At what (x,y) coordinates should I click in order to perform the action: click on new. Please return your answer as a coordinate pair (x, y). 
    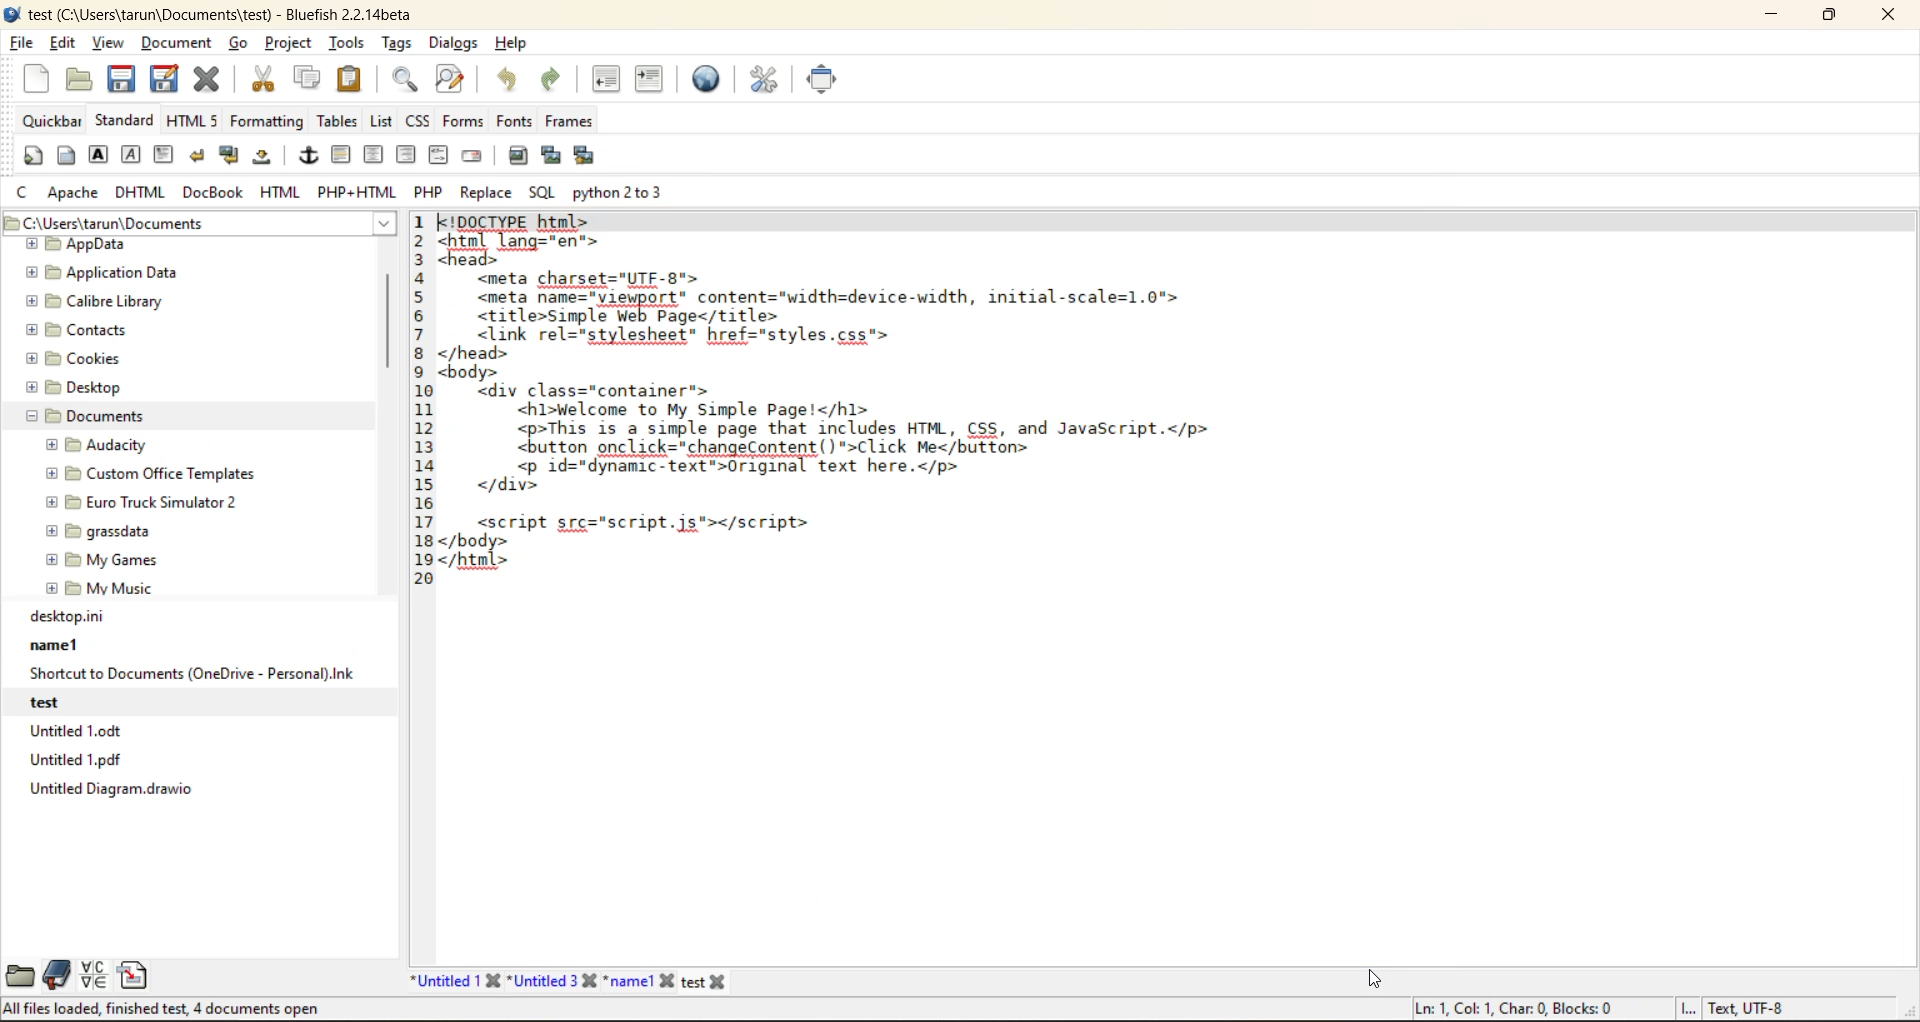
    Looking at the image, I should click on (31, 79).